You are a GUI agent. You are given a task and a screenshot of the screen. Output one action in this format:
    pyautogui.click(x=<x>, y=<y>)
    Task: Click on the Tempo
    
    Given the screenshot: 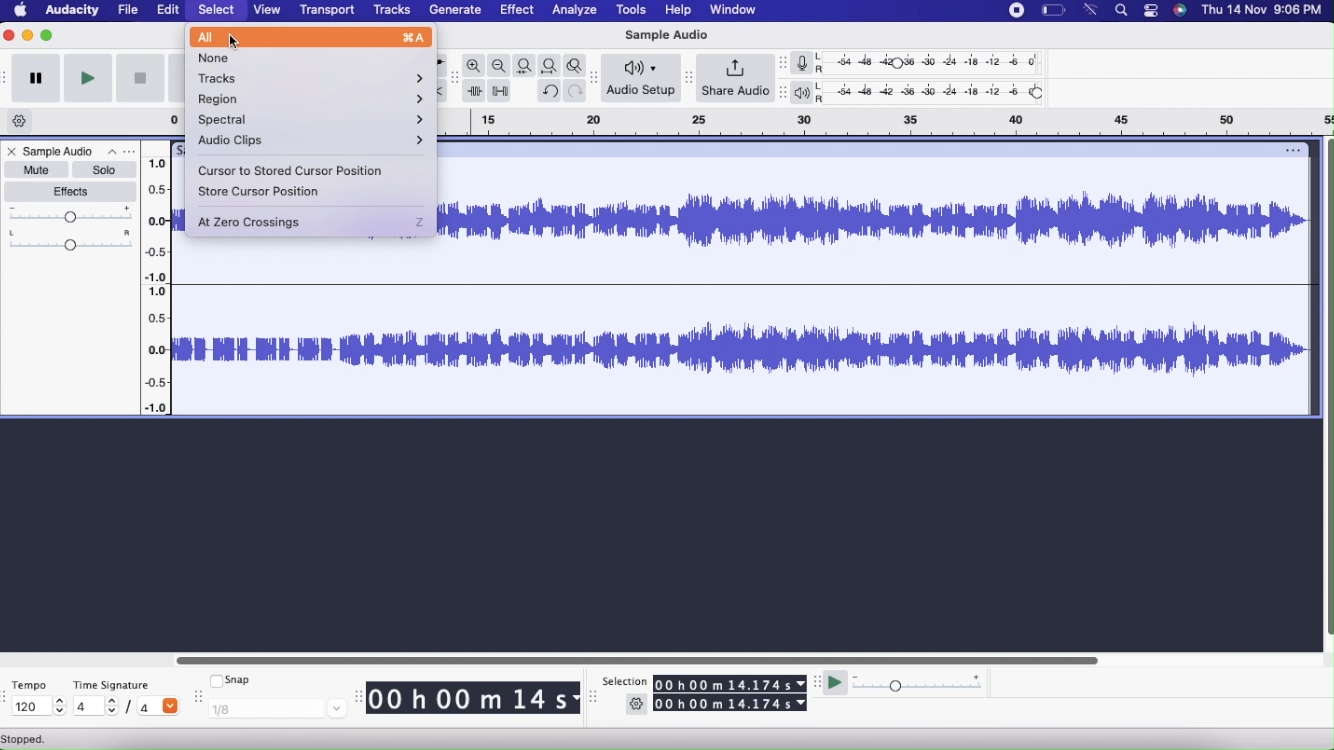 What is the action you would take?
    pyautogui.click(x=31, y=685)
    